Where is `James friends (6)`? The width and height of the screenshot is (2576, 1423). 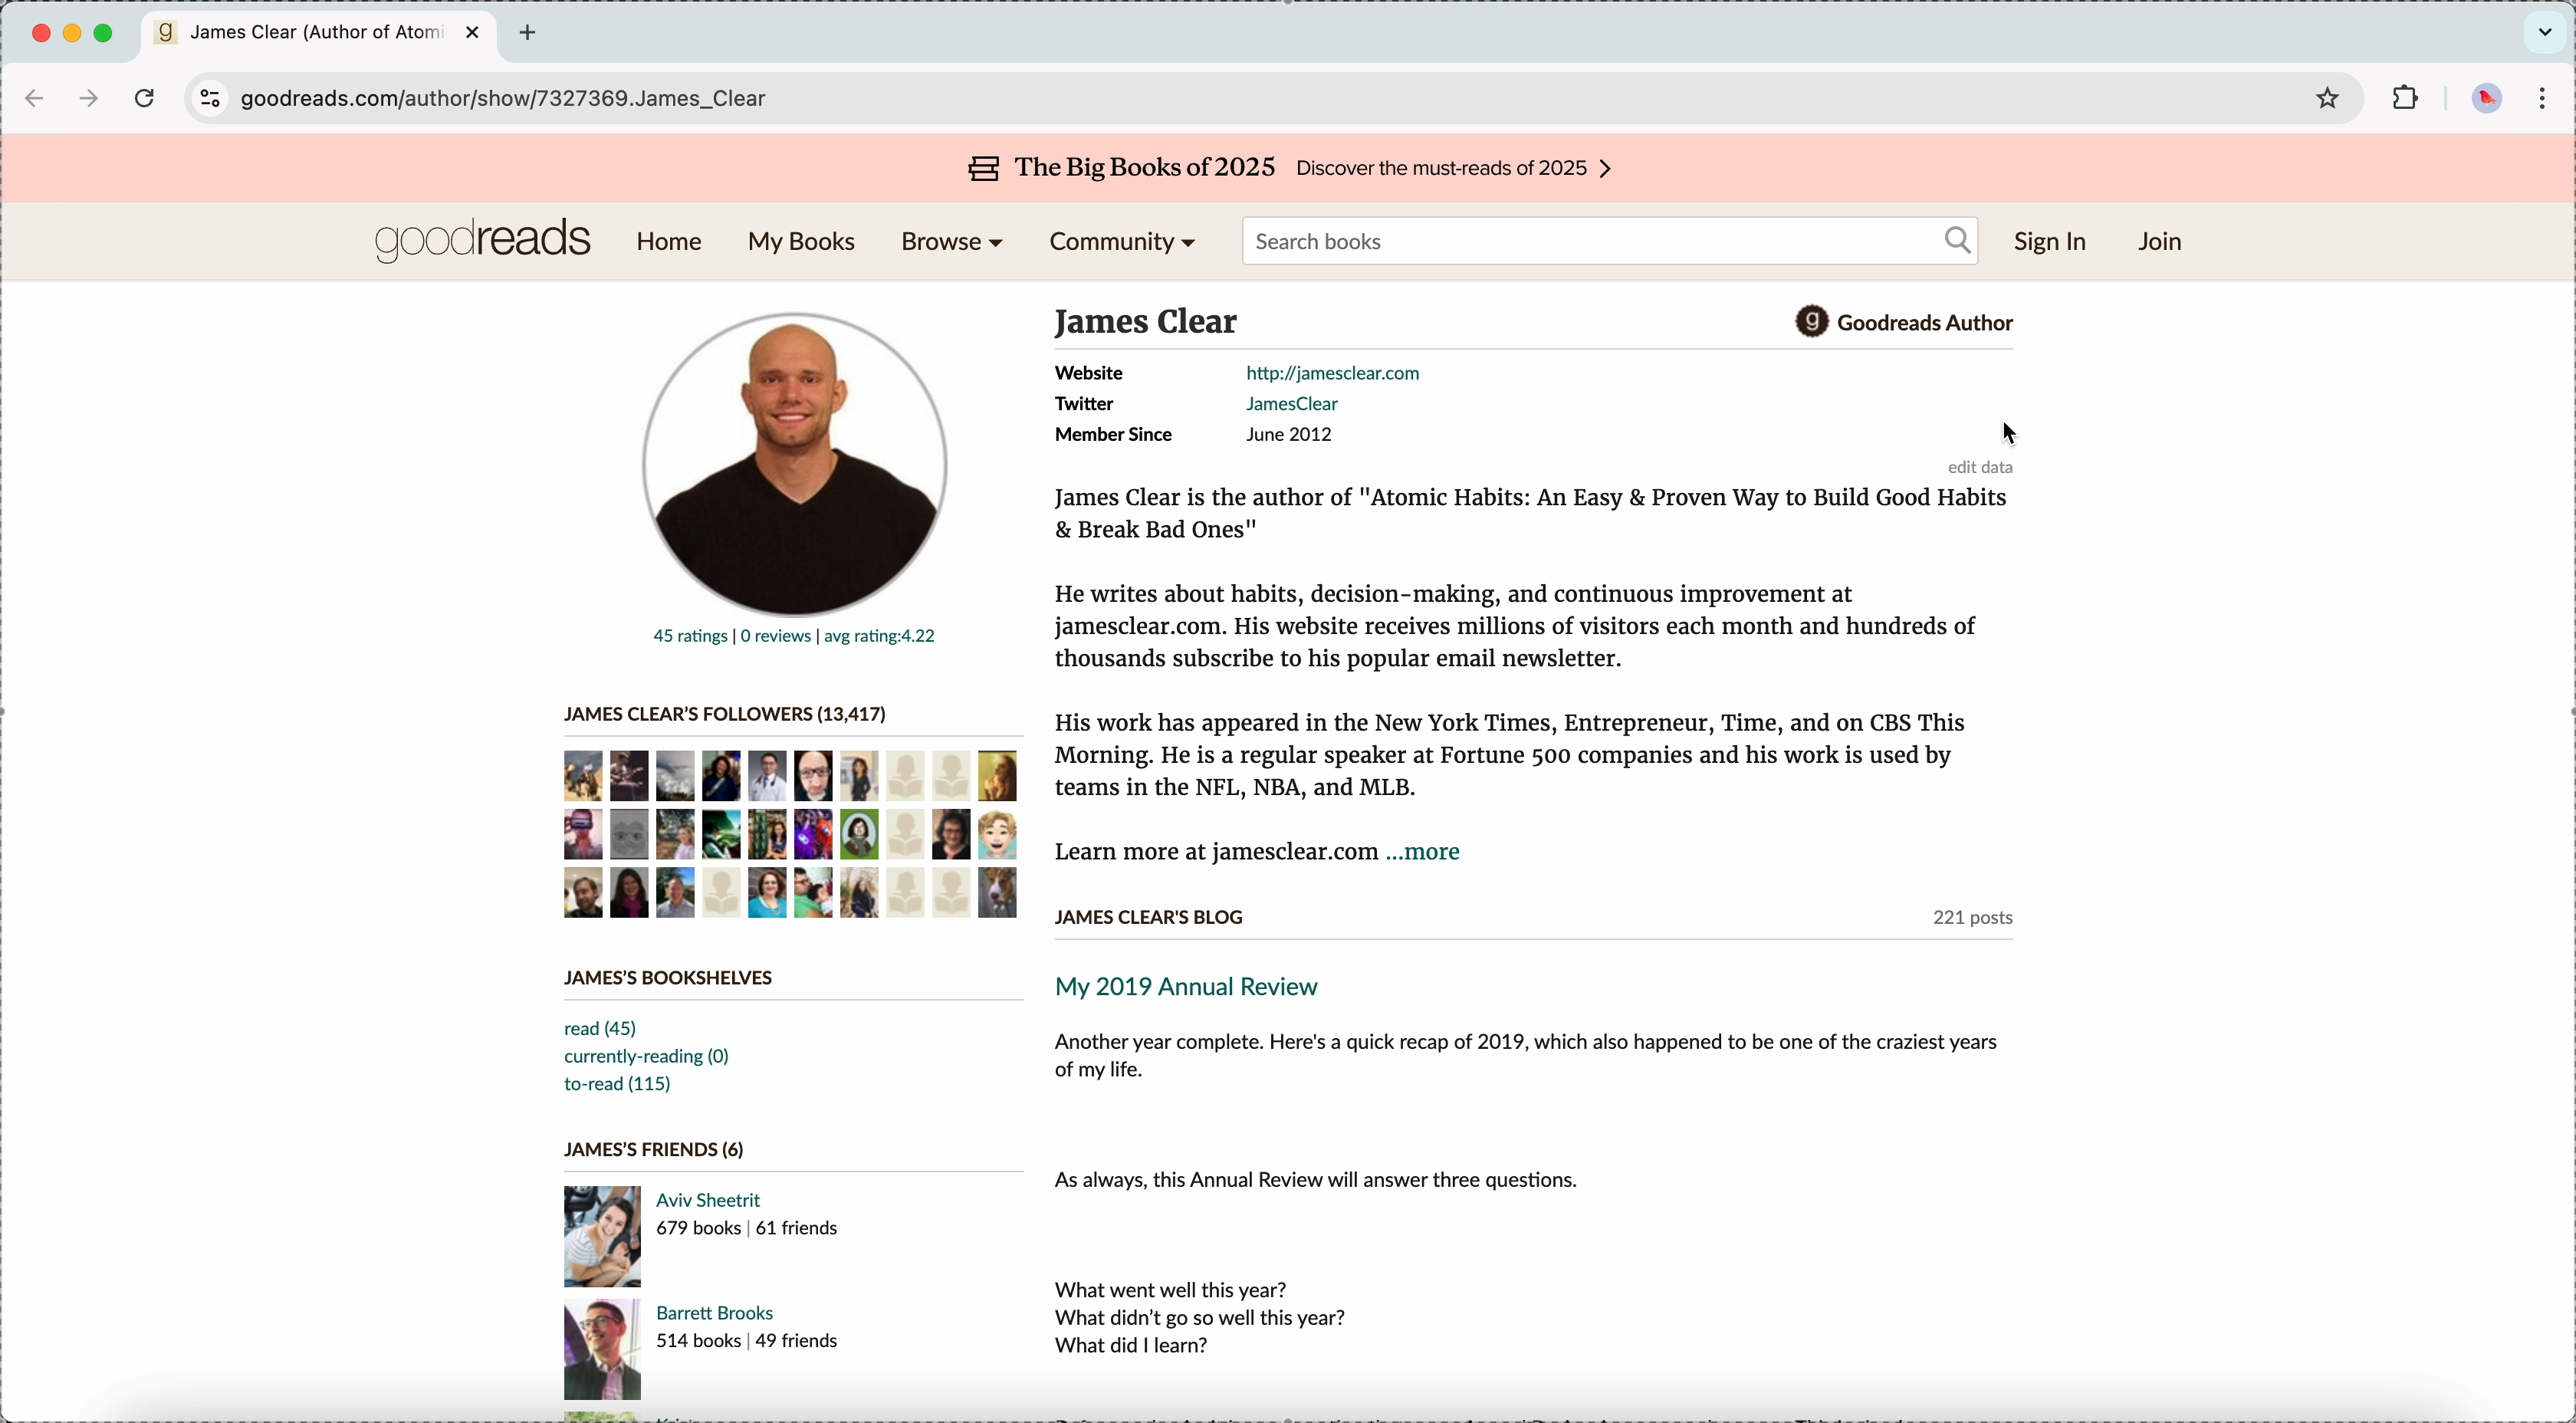
James friends (6) is located at coordinates (655, 1150).